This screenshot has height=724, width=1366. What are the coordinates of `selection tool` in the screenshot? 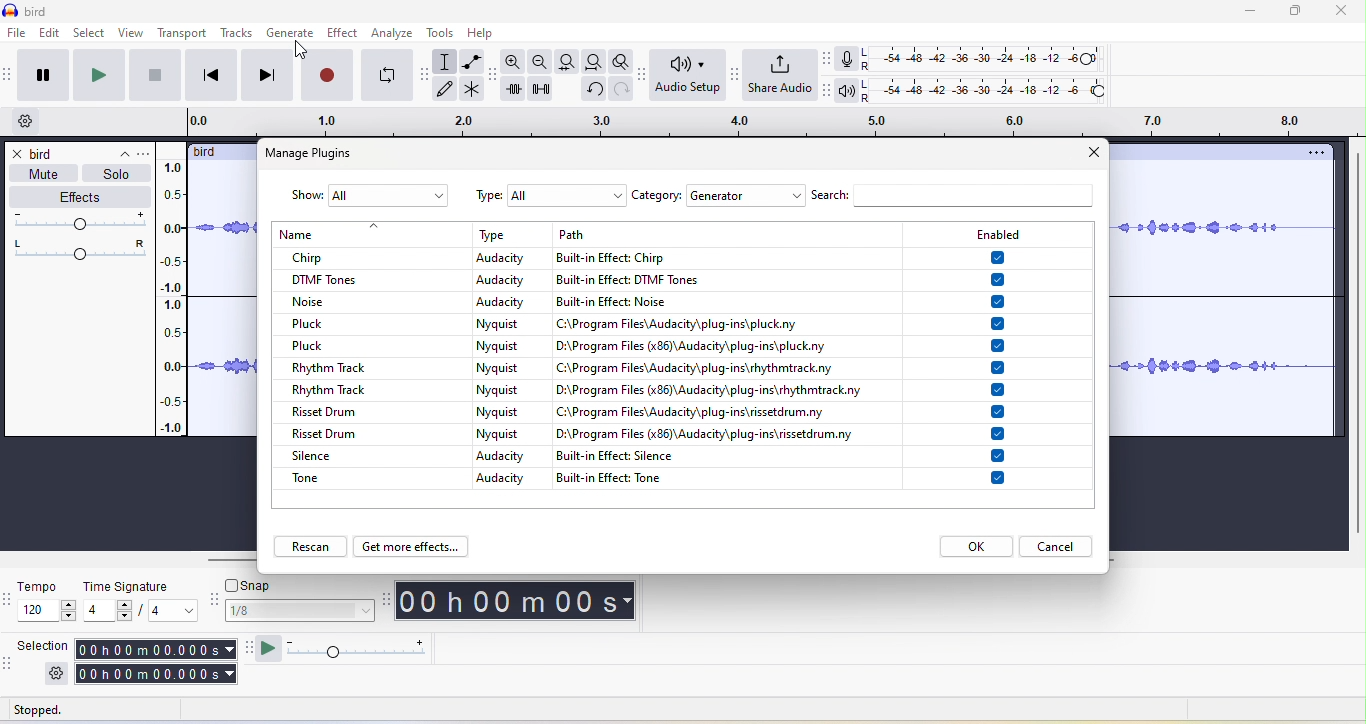 It's located at (449, 59).